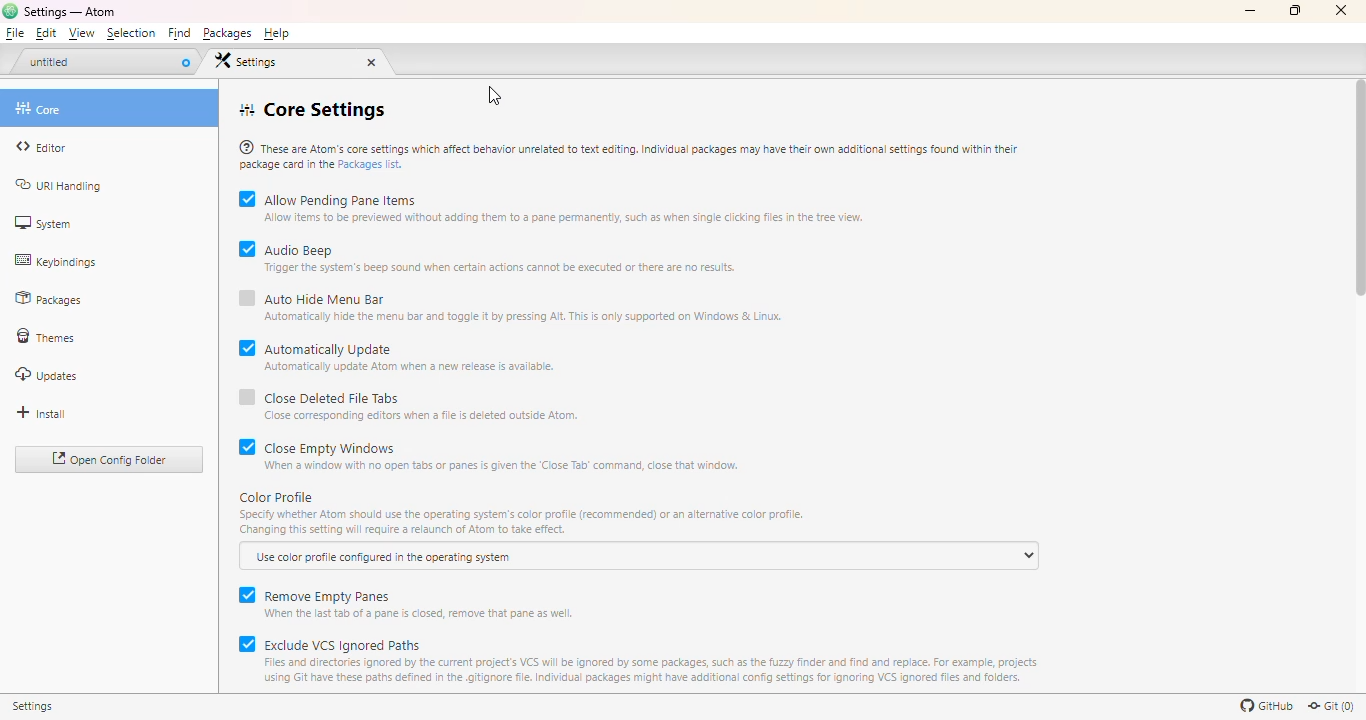  I want to click on checkbox, so click(246, 257).